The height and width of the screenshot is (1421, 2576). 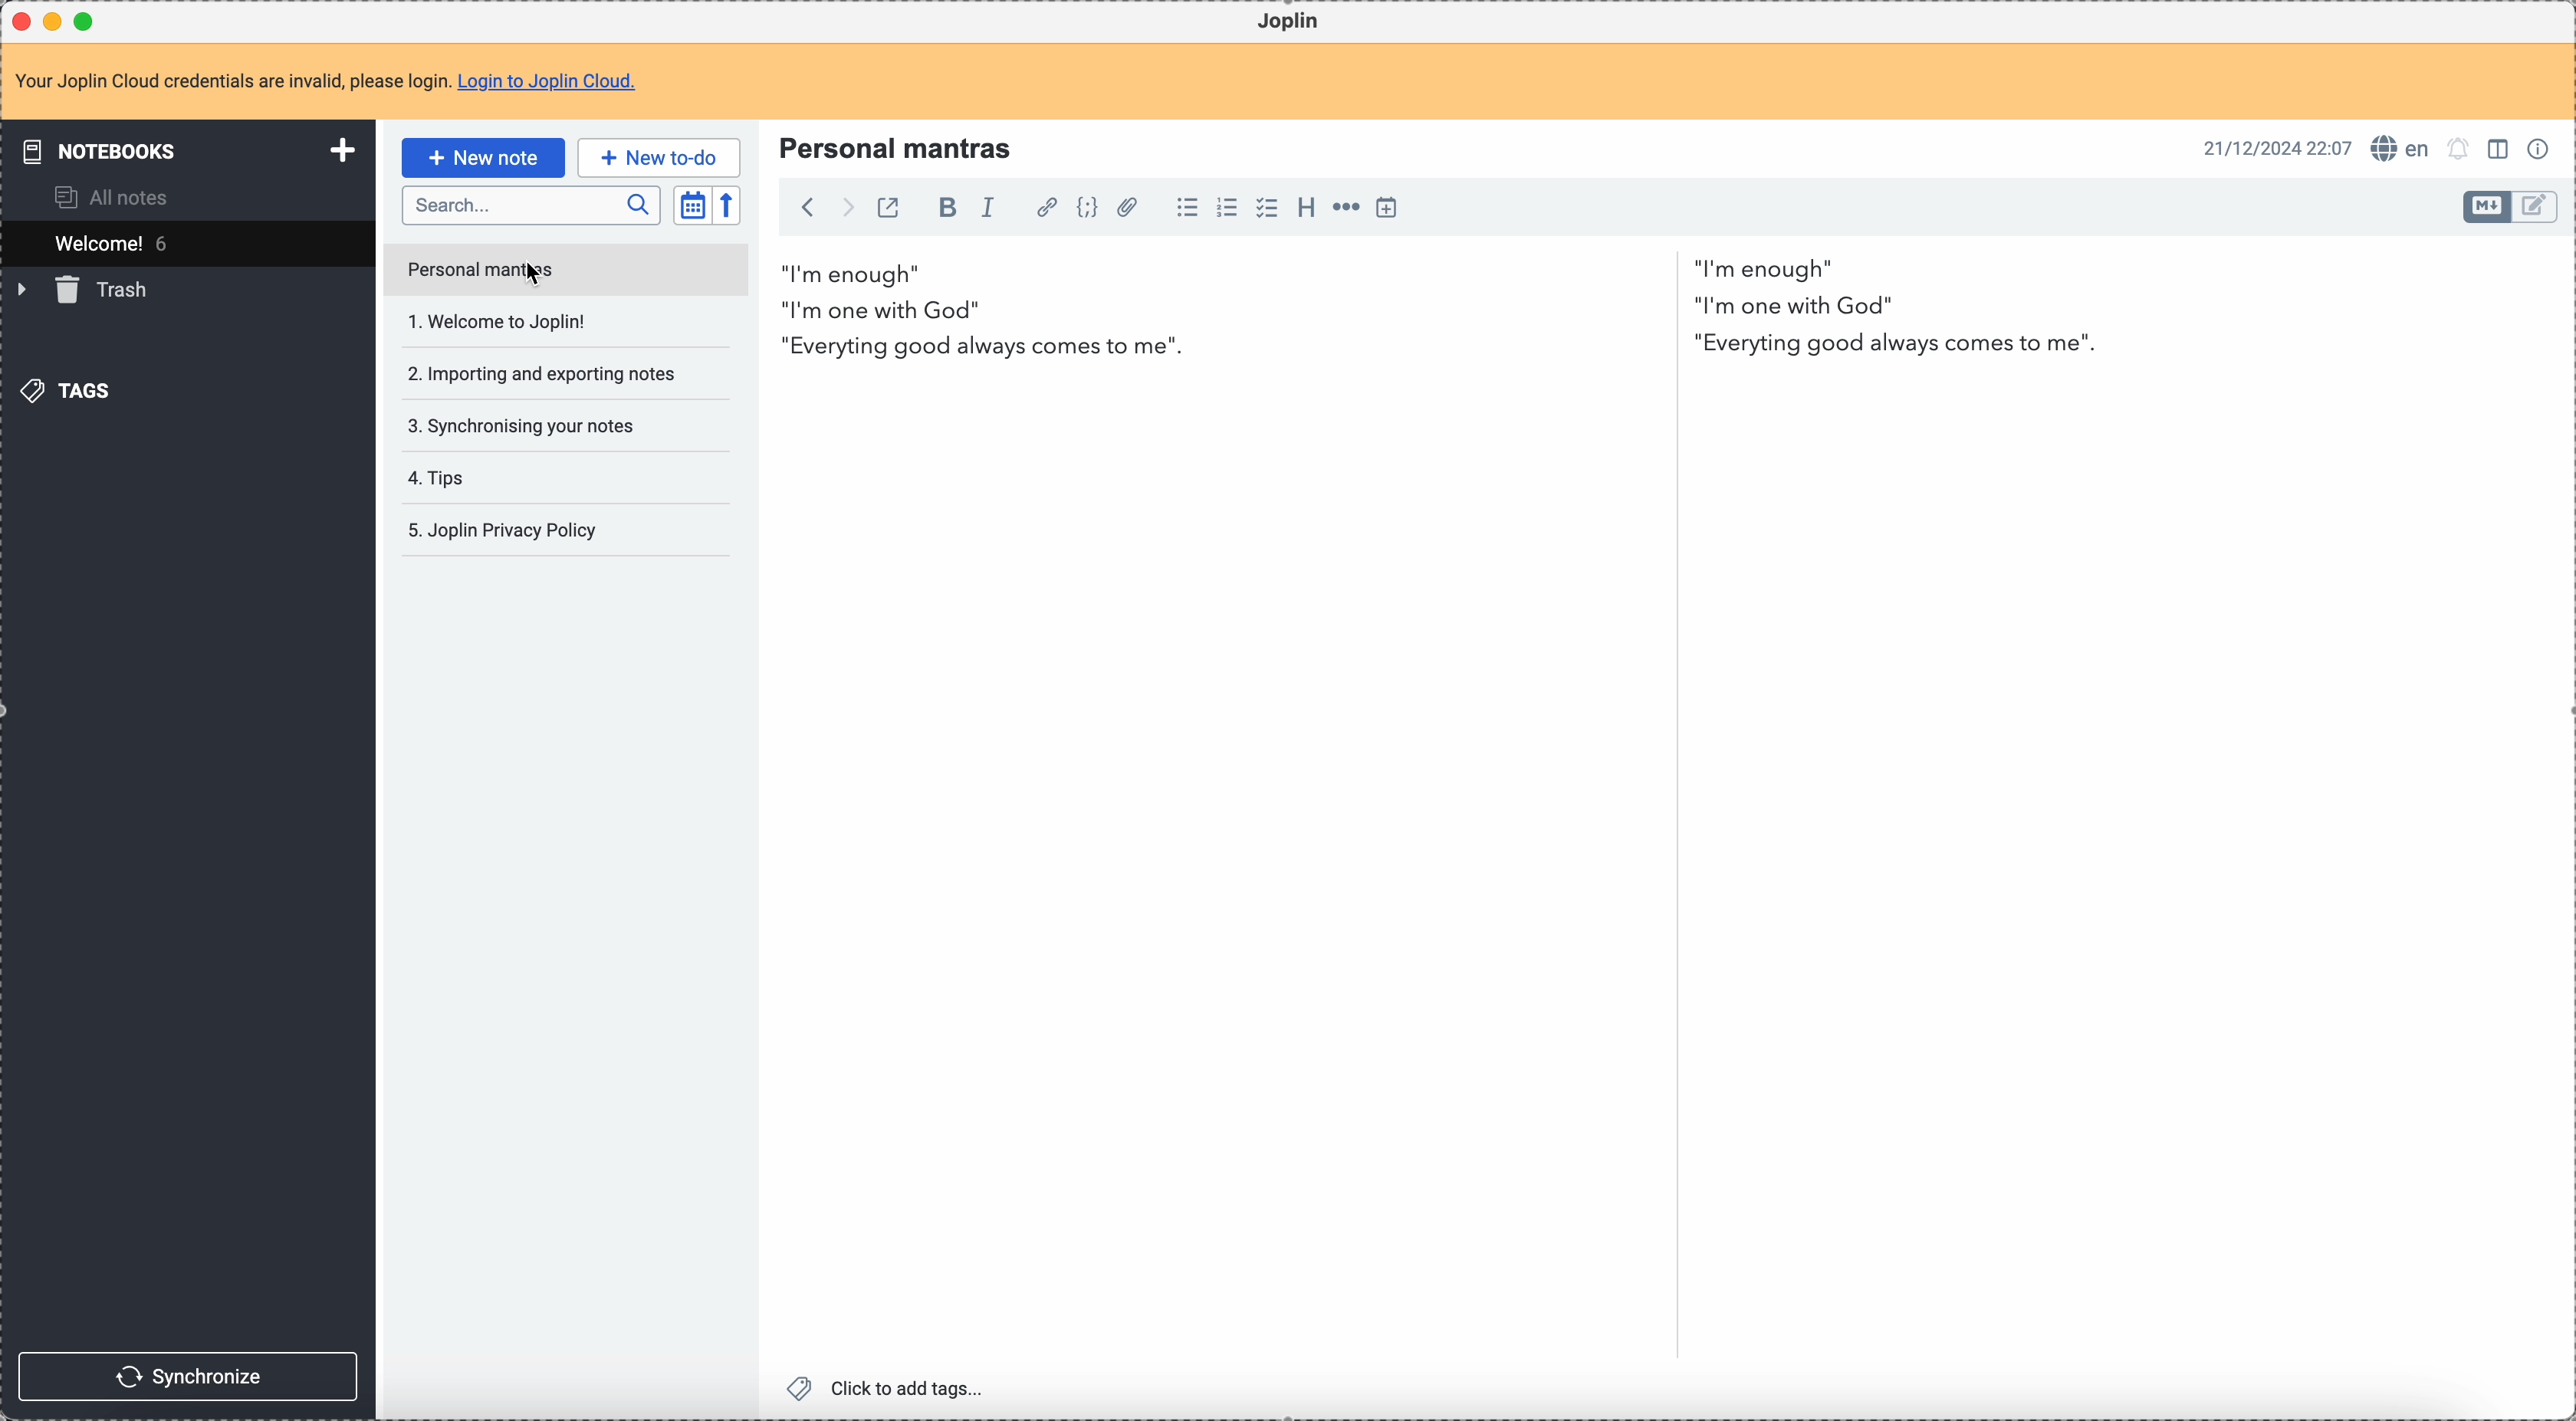 I want to click on all notes, so click(x=109, y=196).